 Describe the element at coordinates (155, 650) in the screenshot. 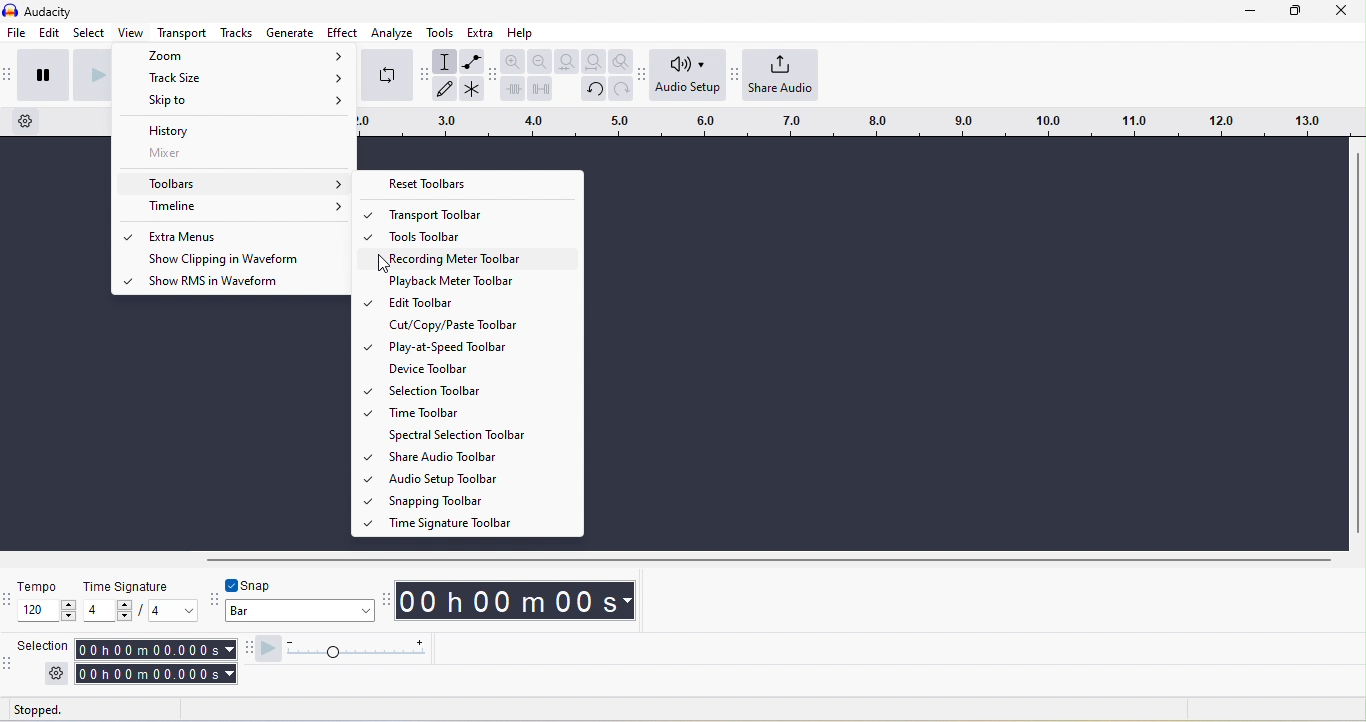

I see `selection start time` at that location.